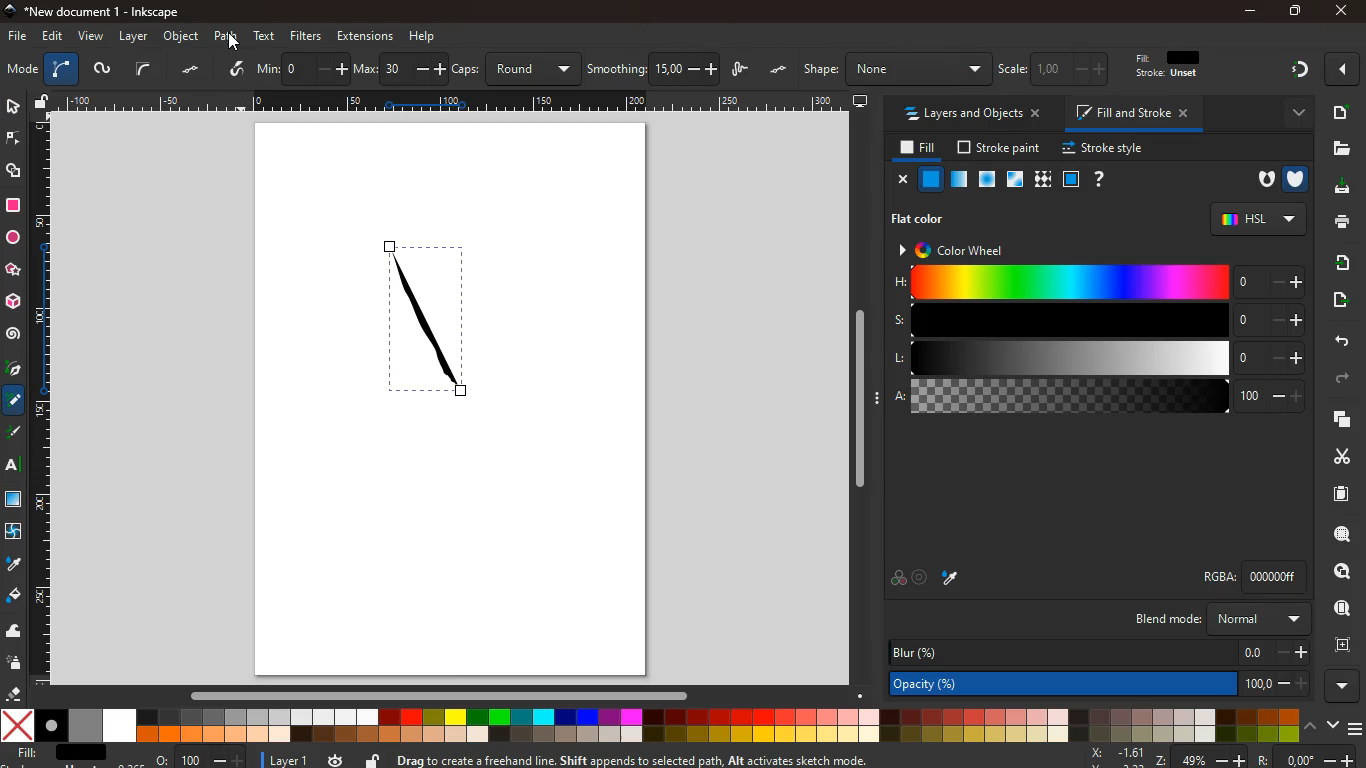 Image resolution: width=1366 pixels, height=768 pixels. I want to click on text, so click(266, 37).